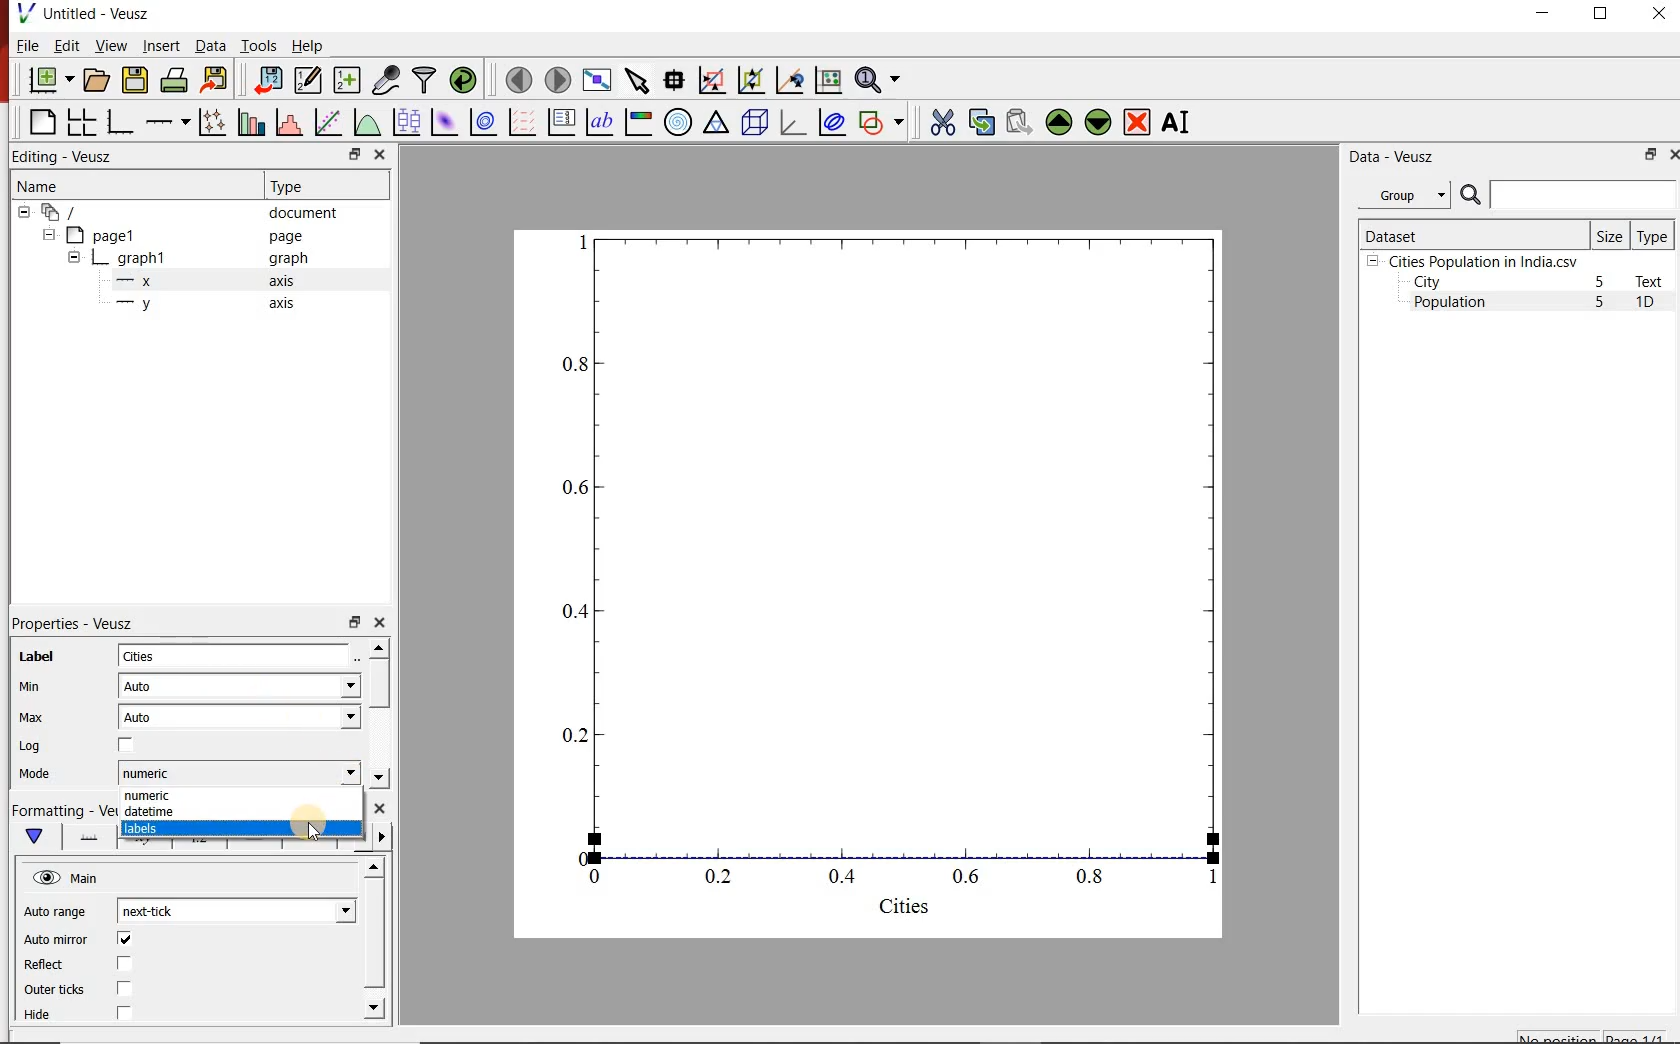 Image resolution: width=1680 pixels, height=1044 pixels. I want to click on 3d scene, so click(753, 121).